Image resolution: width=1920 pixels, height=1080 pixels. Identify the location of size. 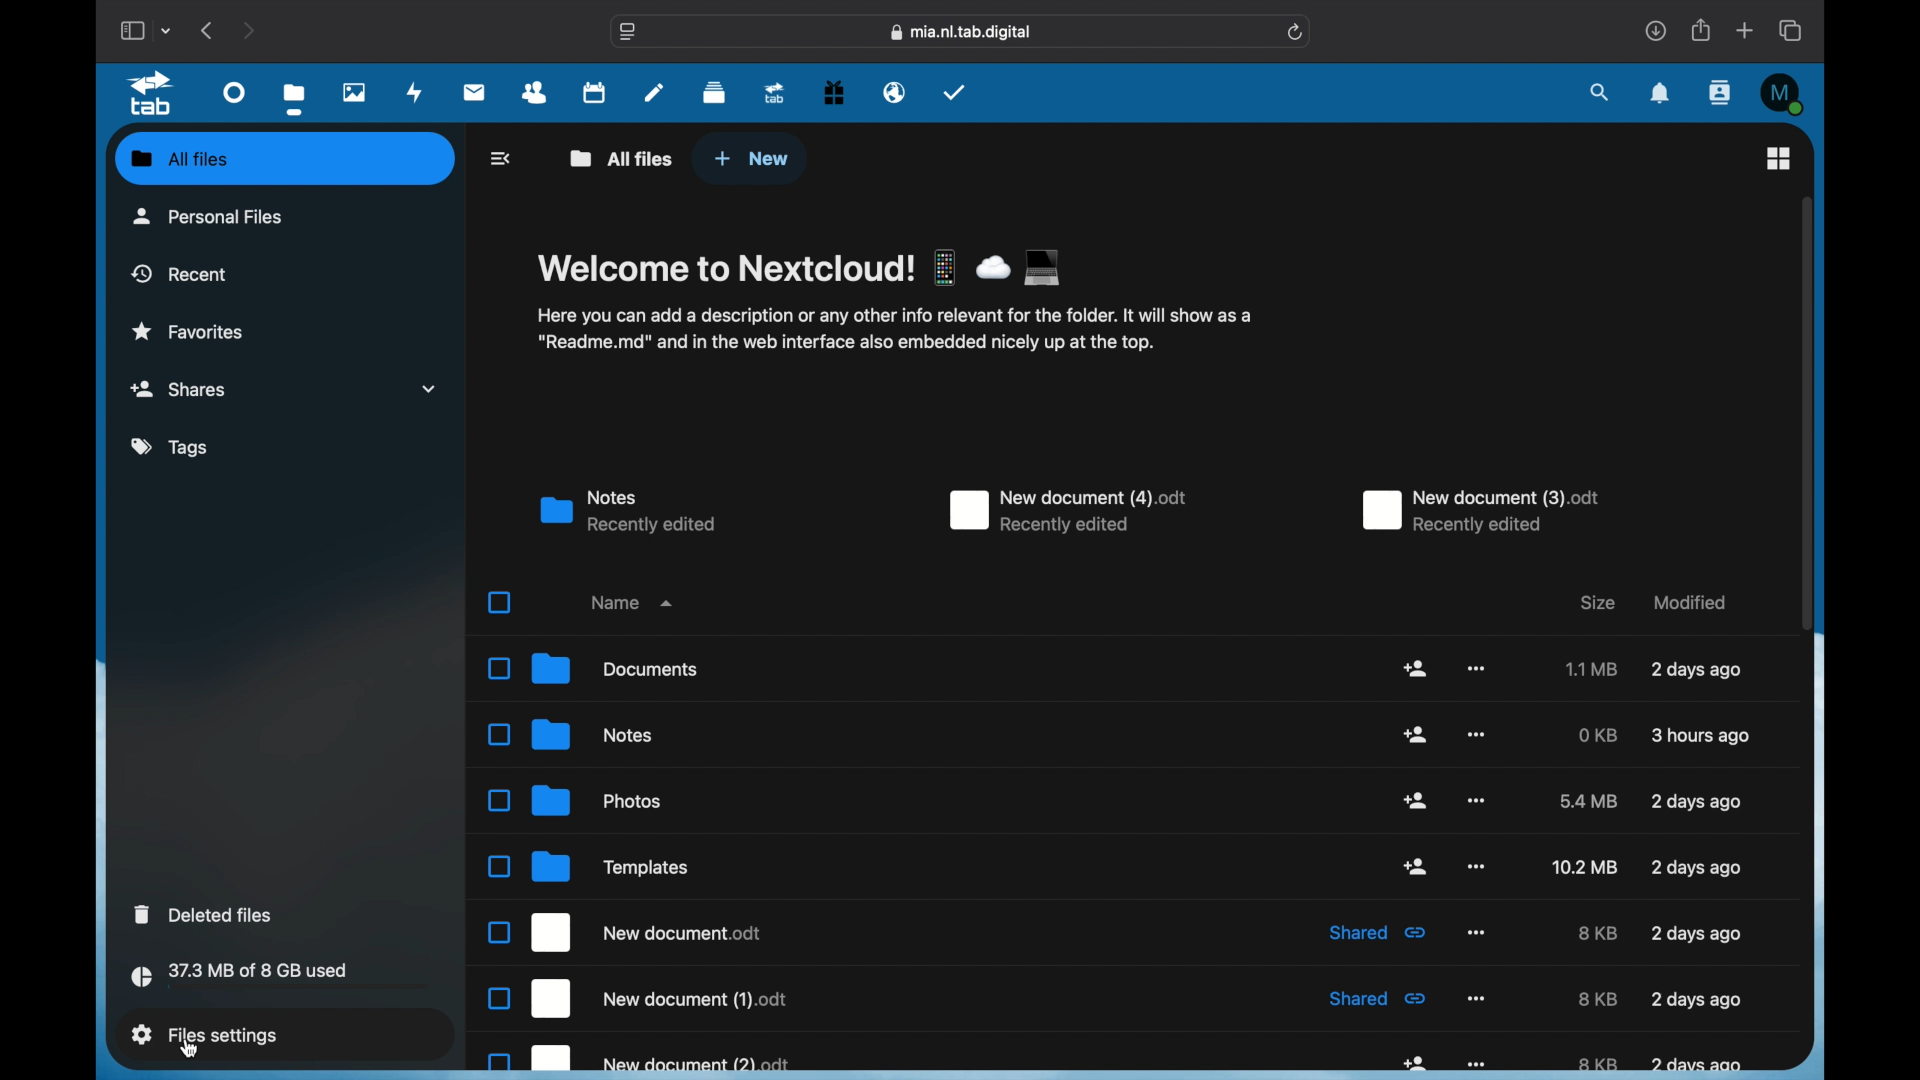
(1597, 934).